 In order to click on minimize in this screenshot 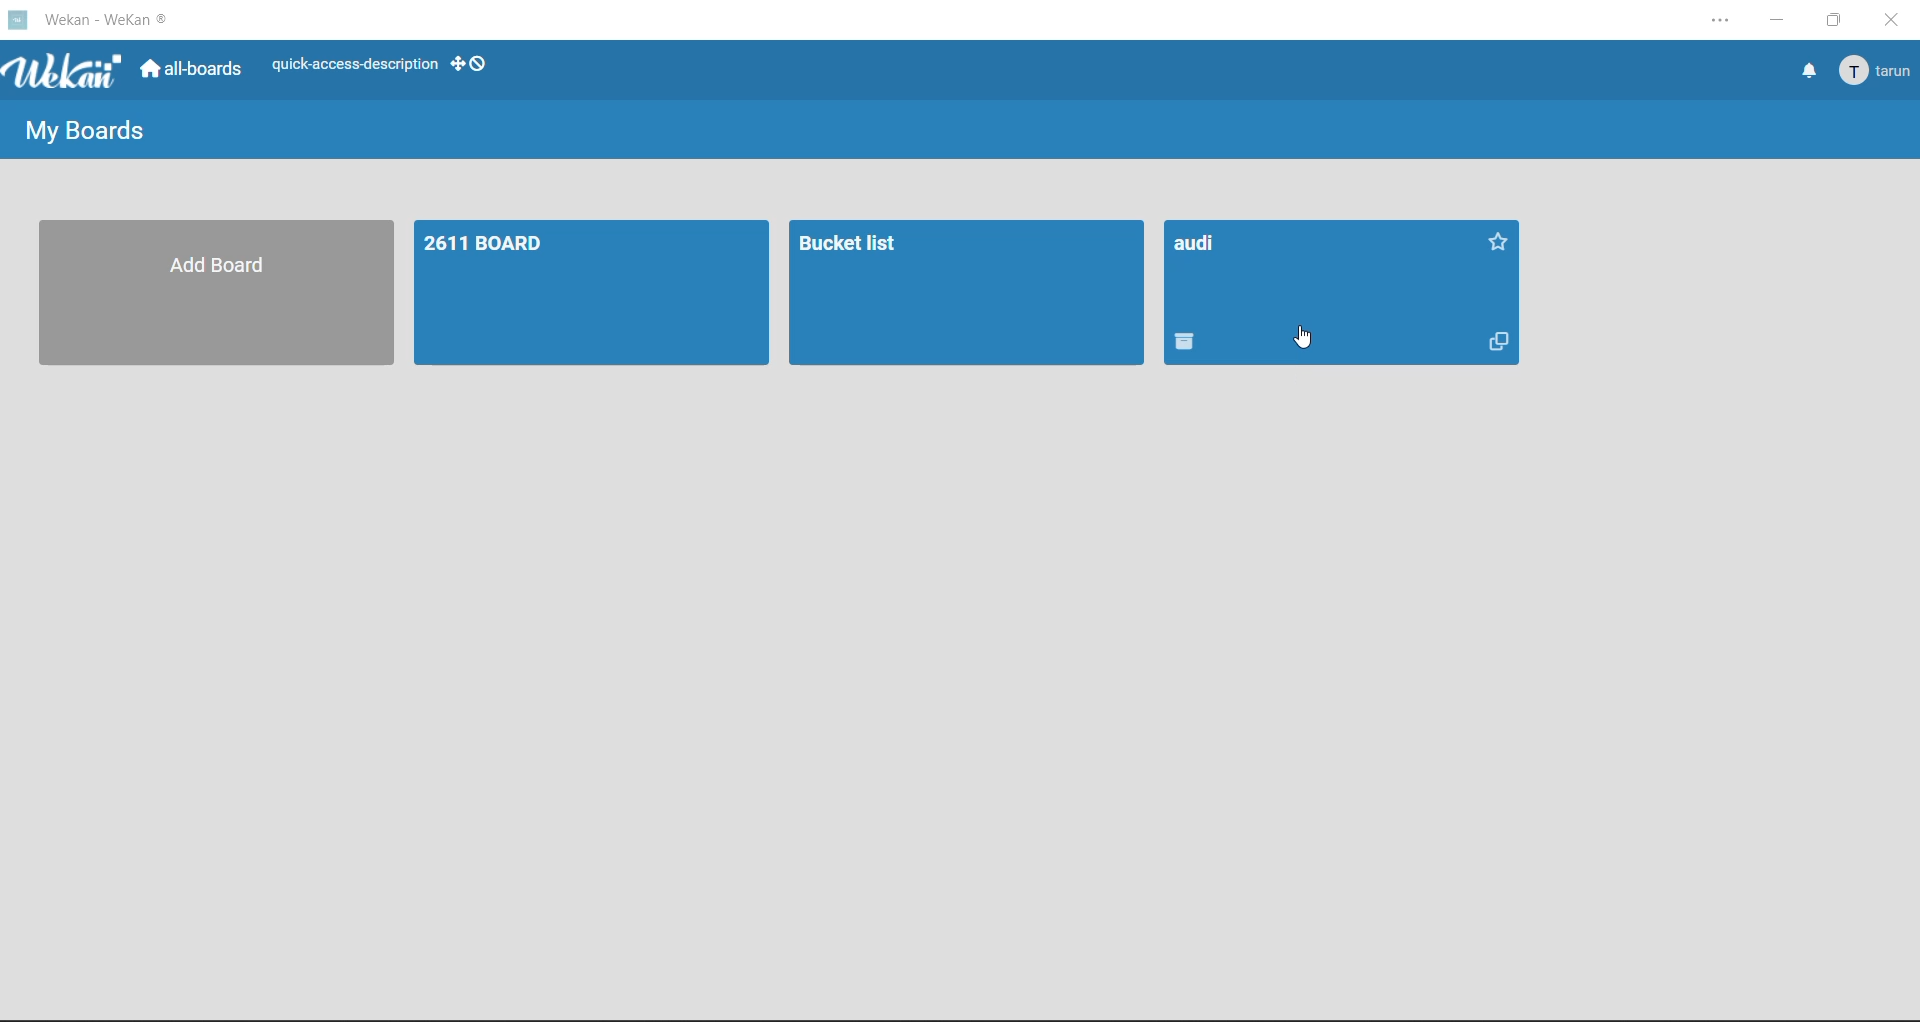, I will do `click(1780, 23)`.